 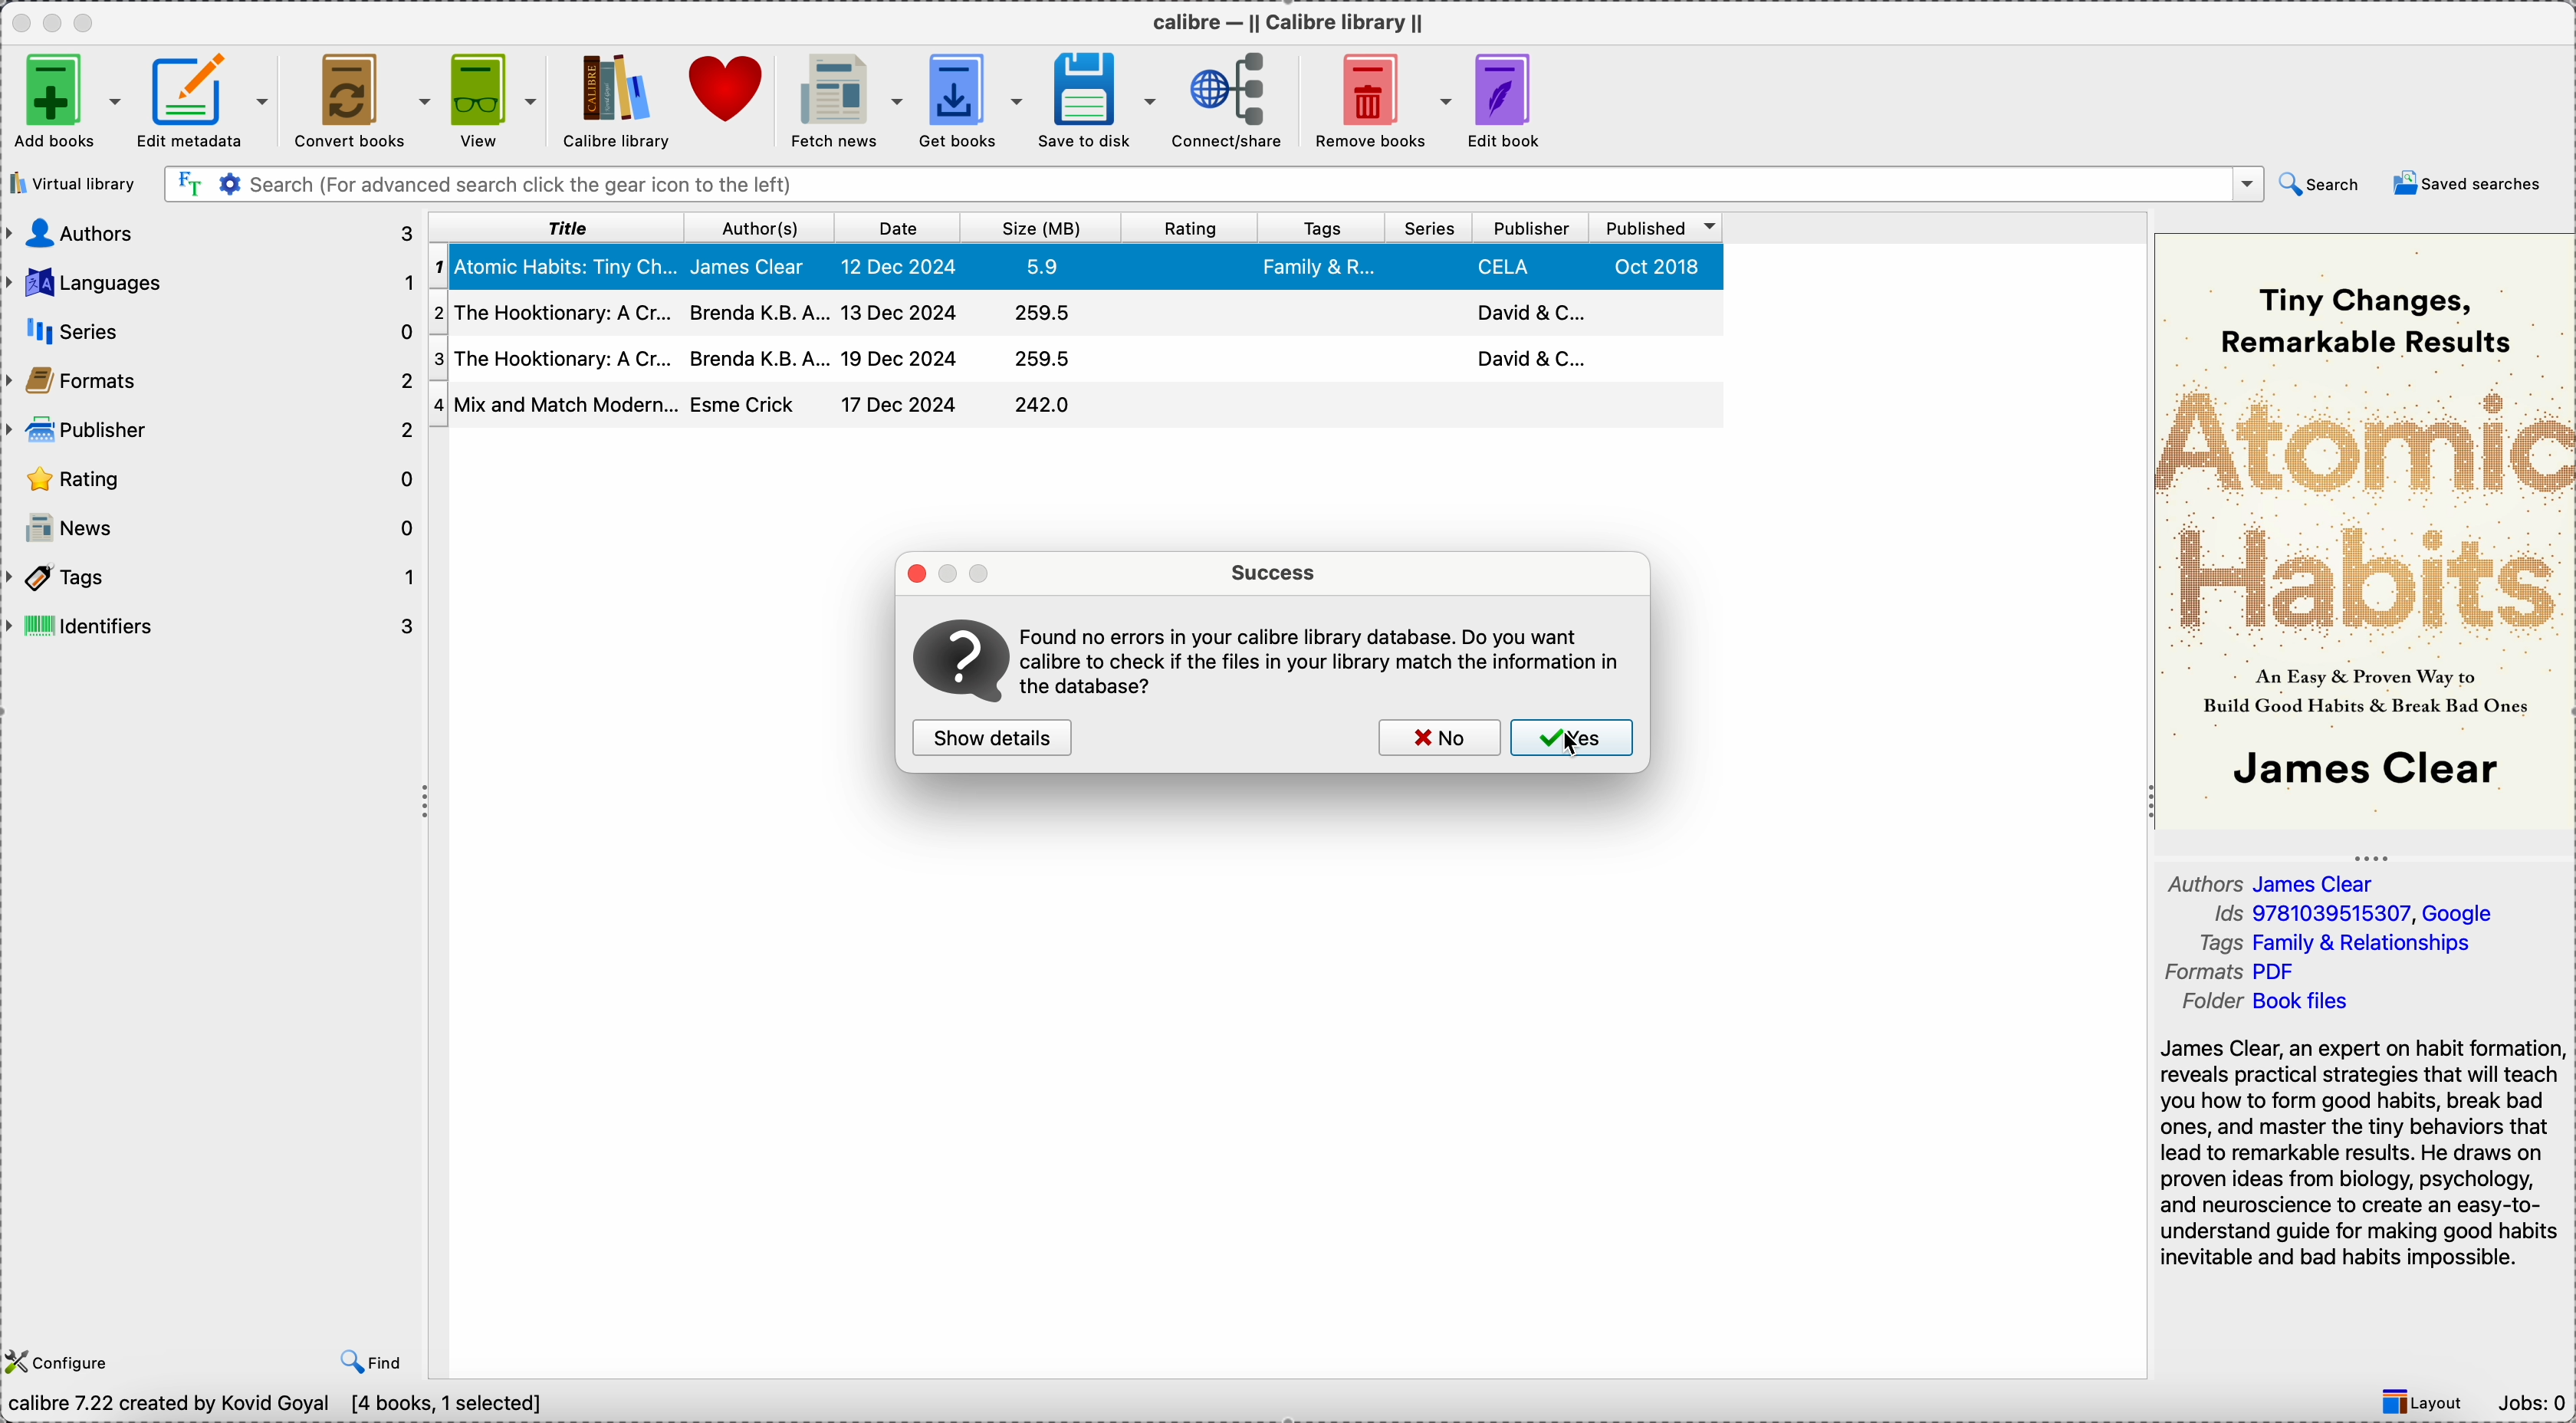 What do you see at coordinates (2468, 185) in the screenshot?
I see `saved searches` at bounding box center [2468, 185].